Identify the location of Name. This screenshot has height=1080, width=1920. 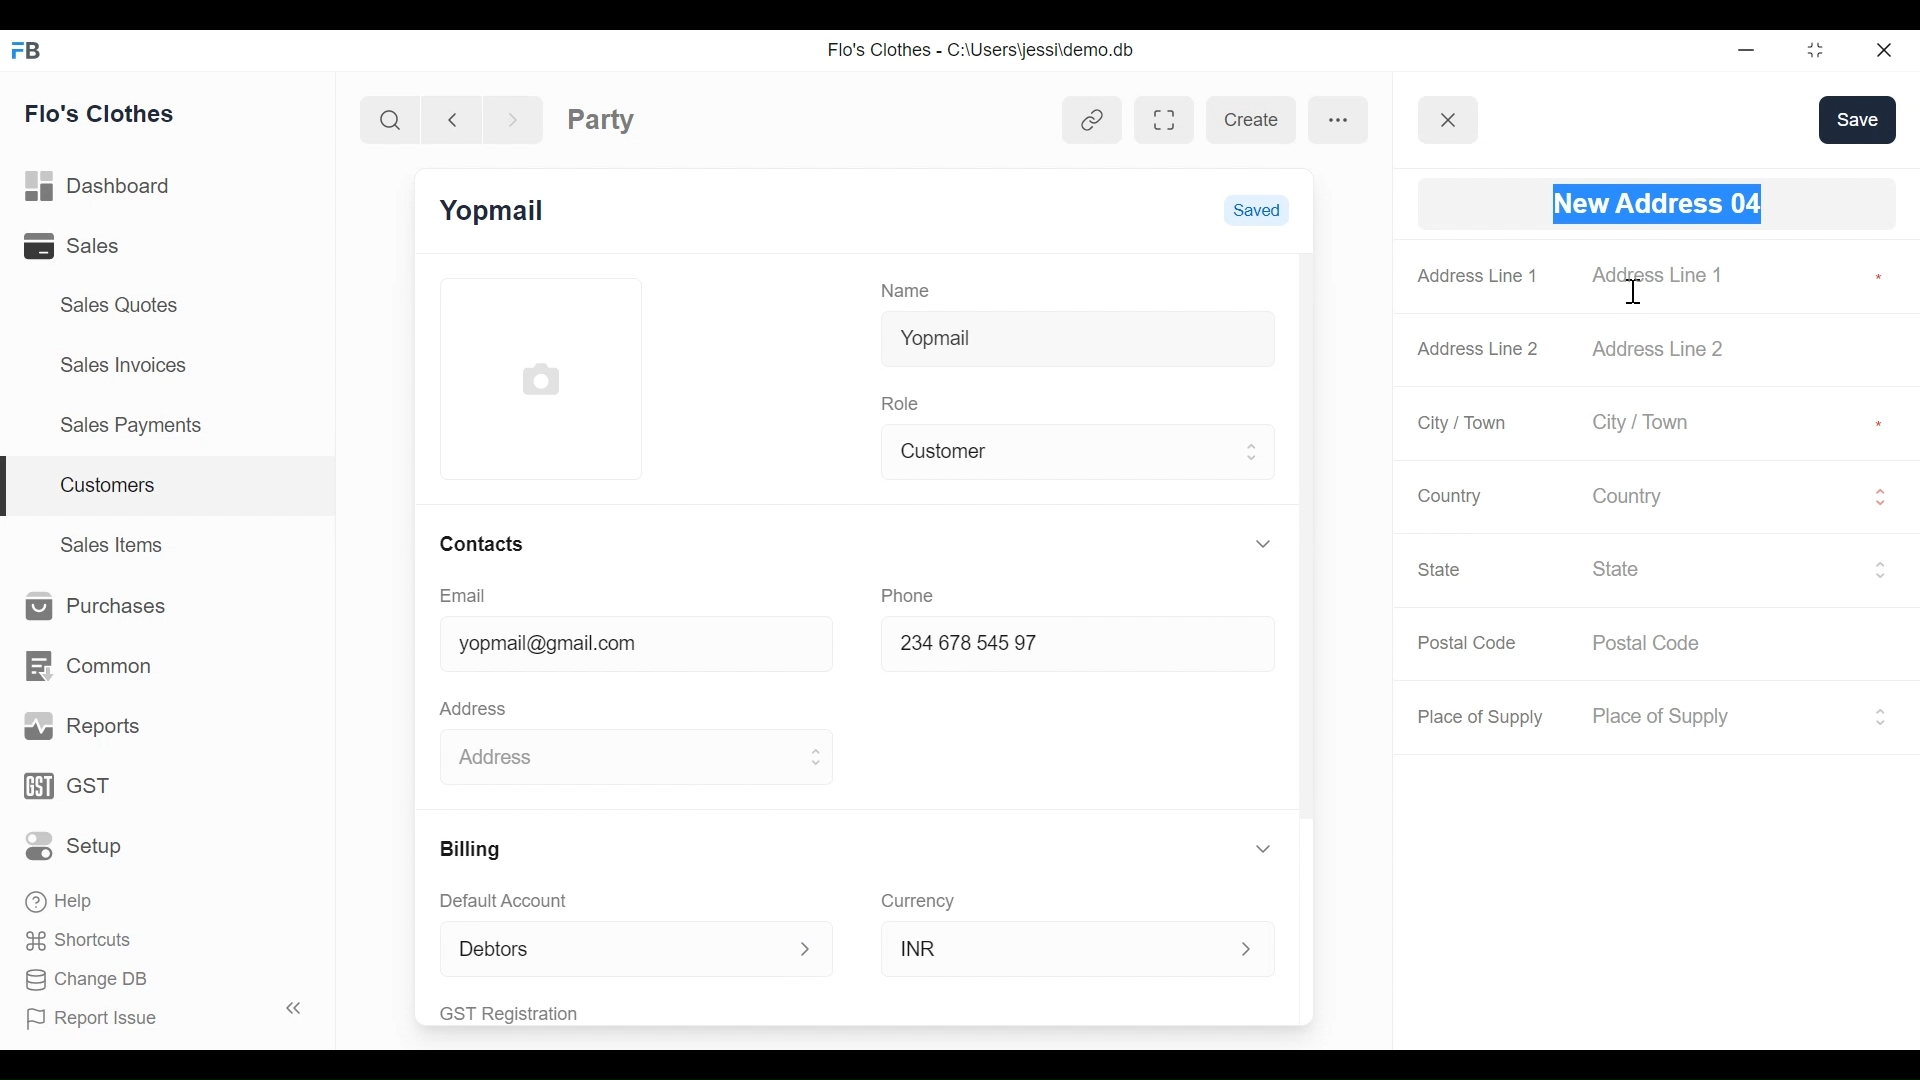
(910, 289).